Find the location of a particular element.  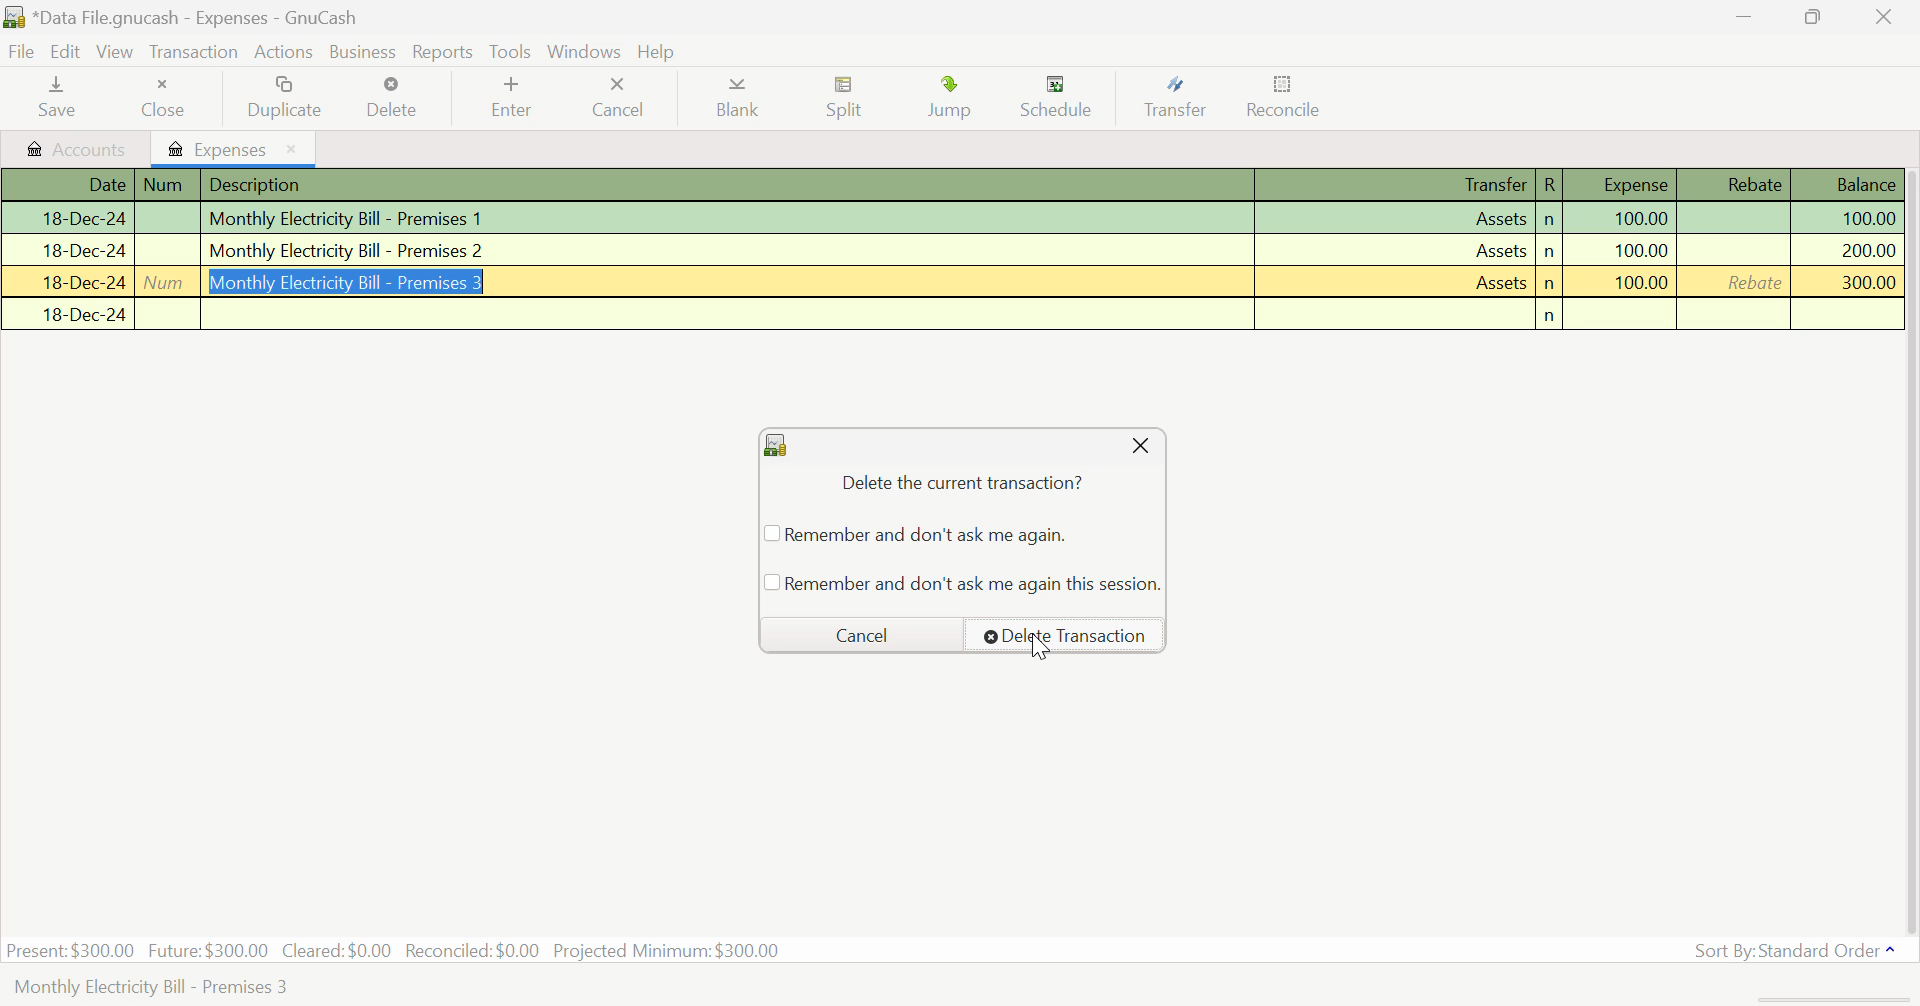

Schedule is located at coordinates (1060, 99).